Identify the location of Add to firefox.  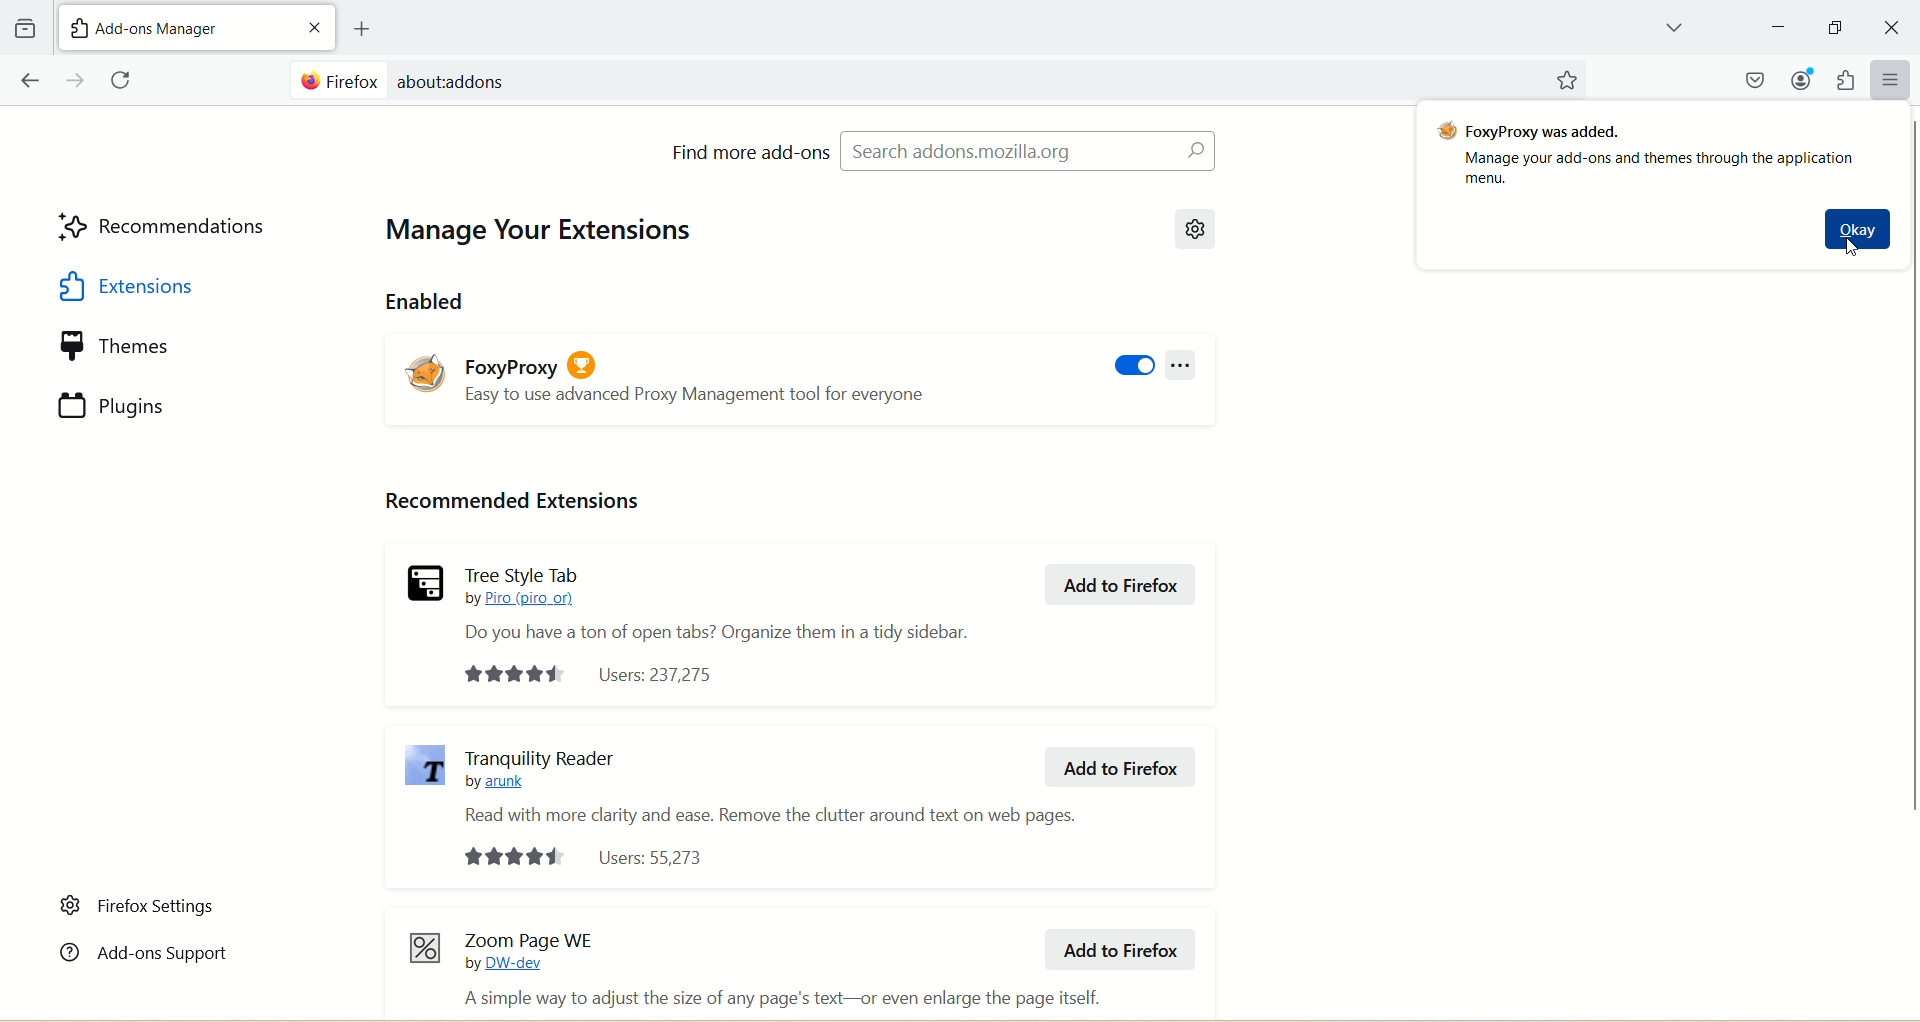
(1117, 949).